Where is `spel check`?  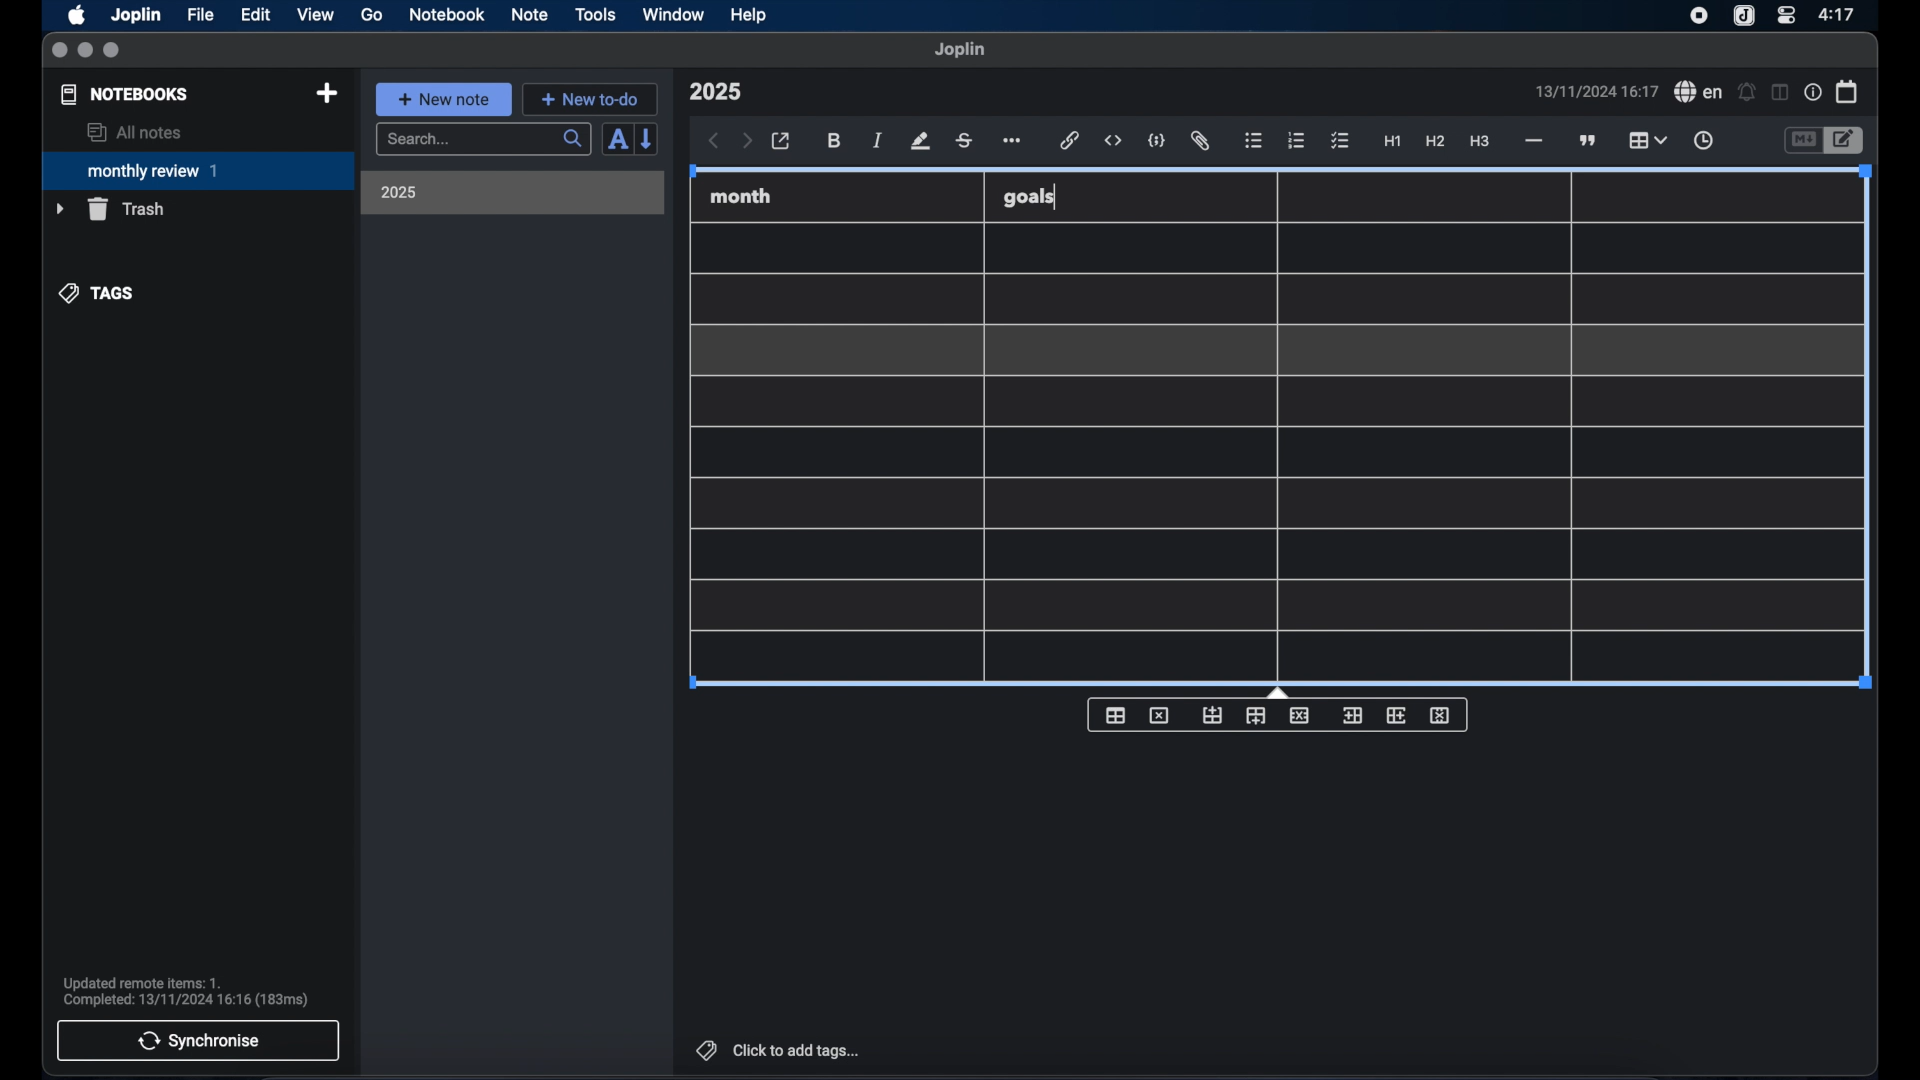
spel check is located at coordinates (1699, 92).